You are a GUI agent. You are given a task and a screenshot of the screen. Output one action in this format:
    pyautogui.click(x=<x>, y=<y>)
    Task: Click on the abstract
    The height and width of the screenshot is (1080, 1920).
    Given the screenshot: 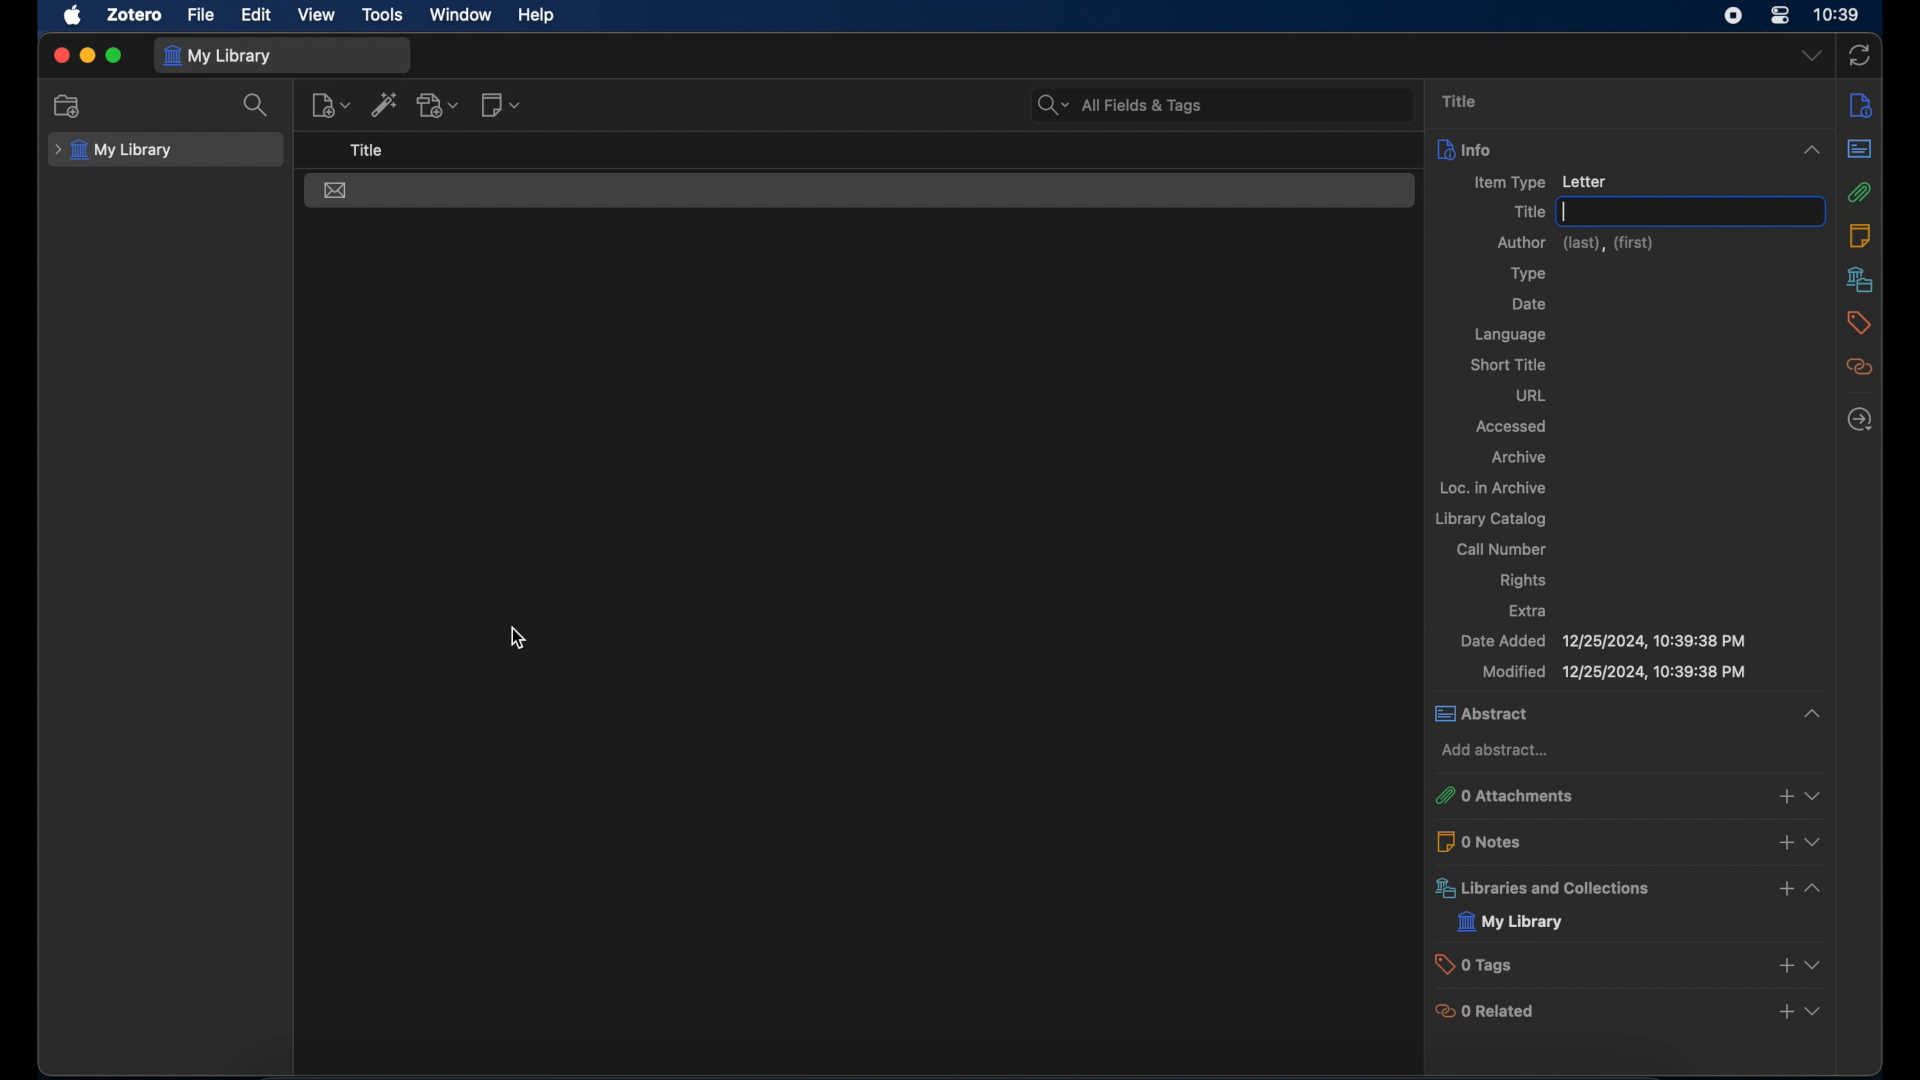 What is the action you would take?
    pyautogui.click(x=1860, y=148)
    